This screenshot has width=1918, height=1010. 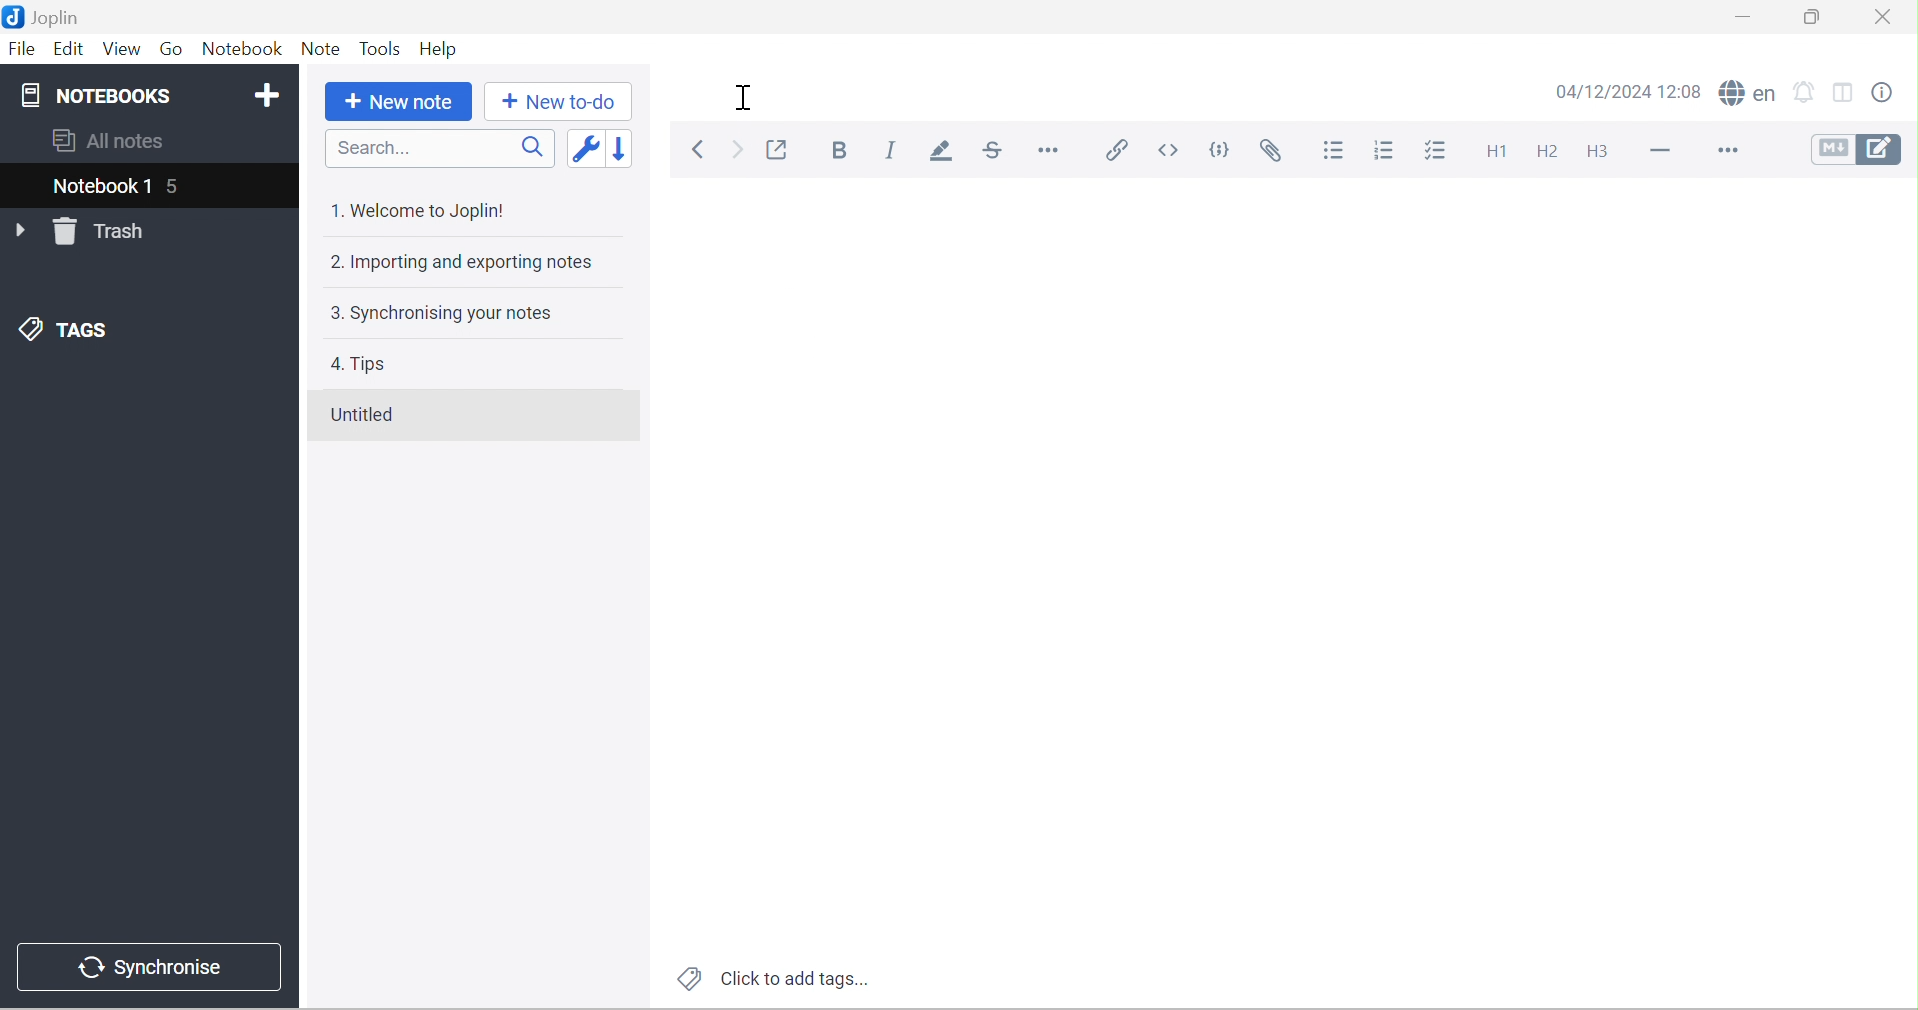 I want to click on File, so click(x=23, y=50).